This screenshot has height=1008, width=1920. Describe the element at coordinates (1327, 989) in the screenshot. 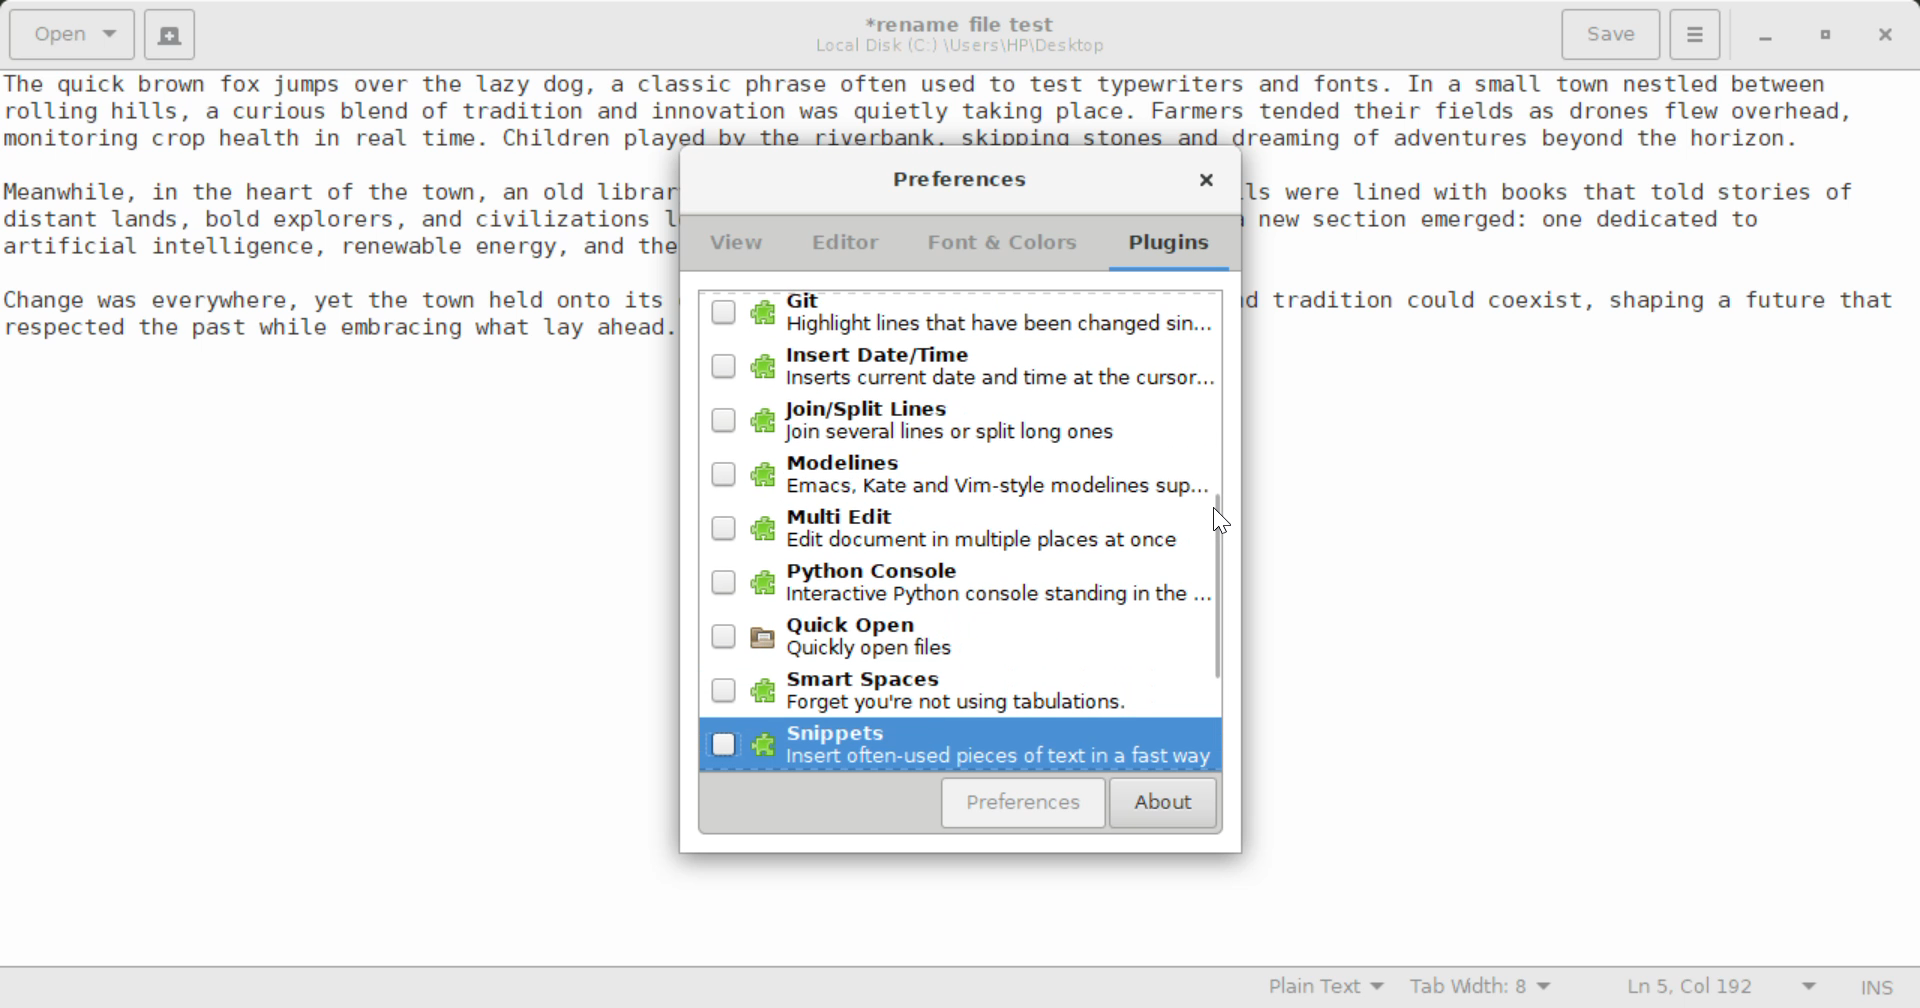

I see `Selected Language` at that location.